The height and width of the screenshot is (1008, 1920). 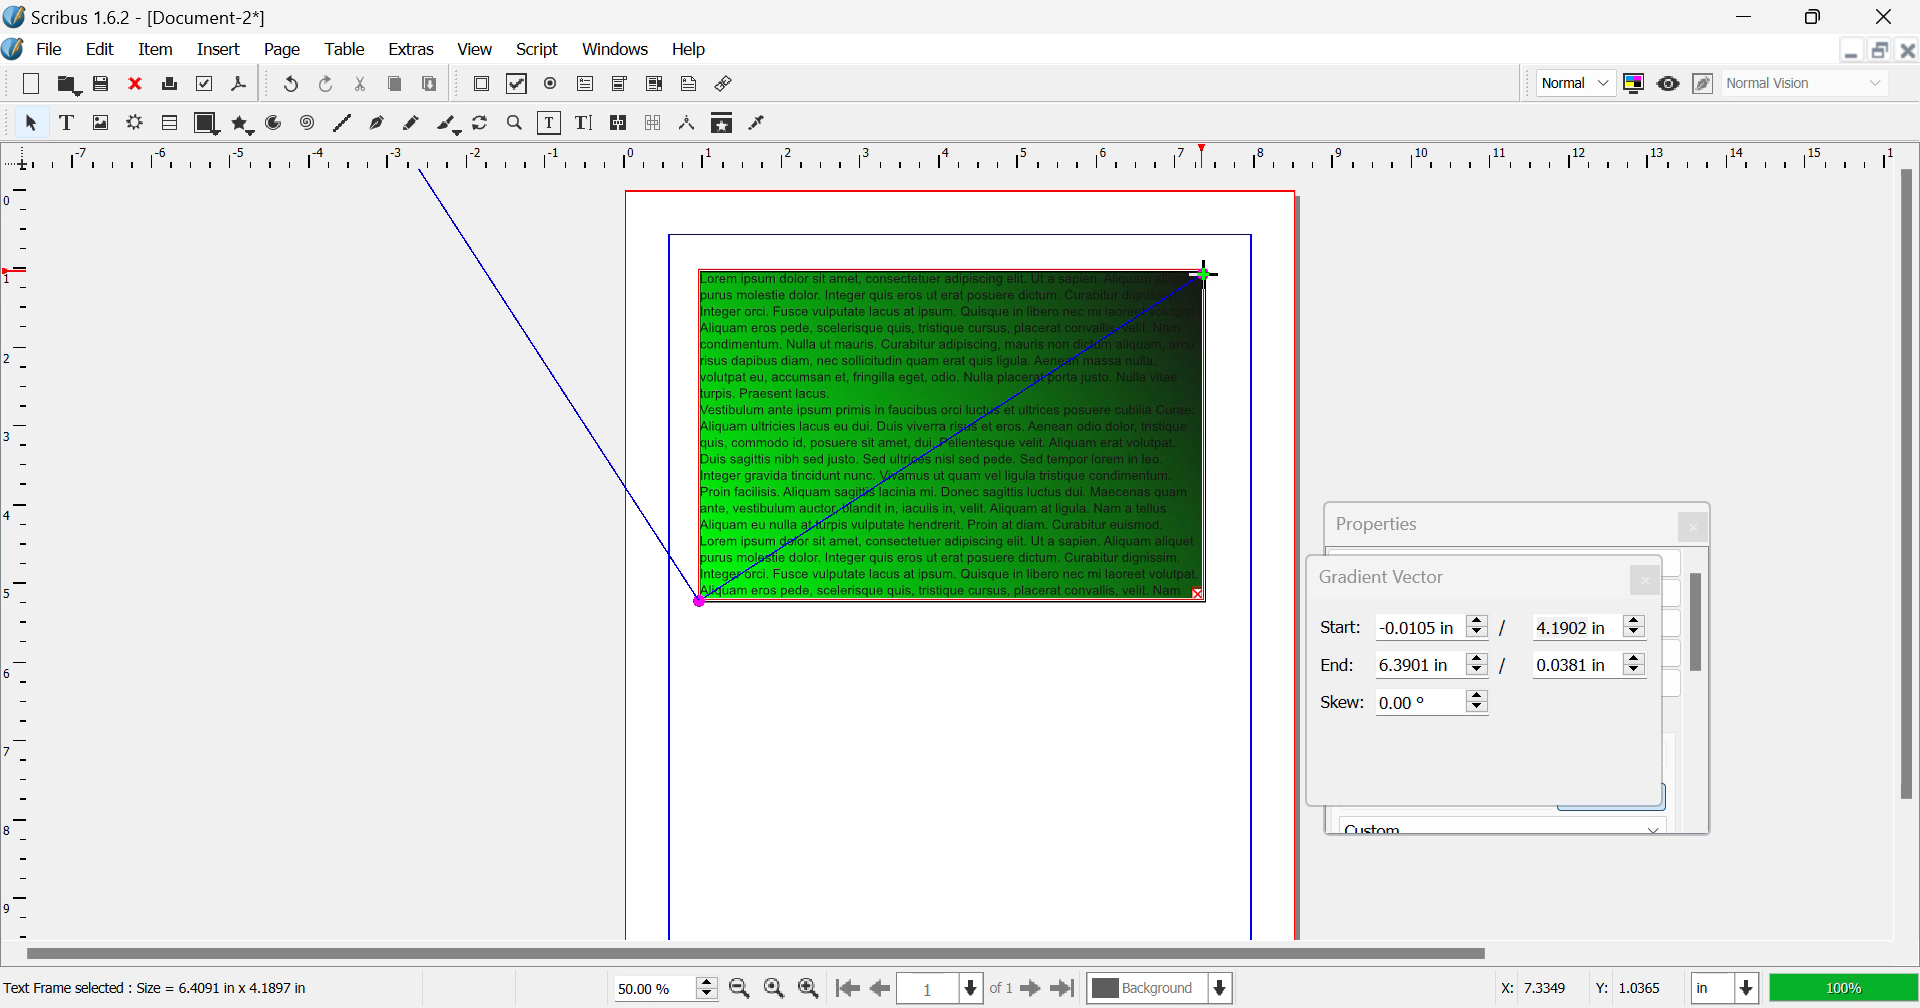 I want to click on Script, so click(x=539, y=48).